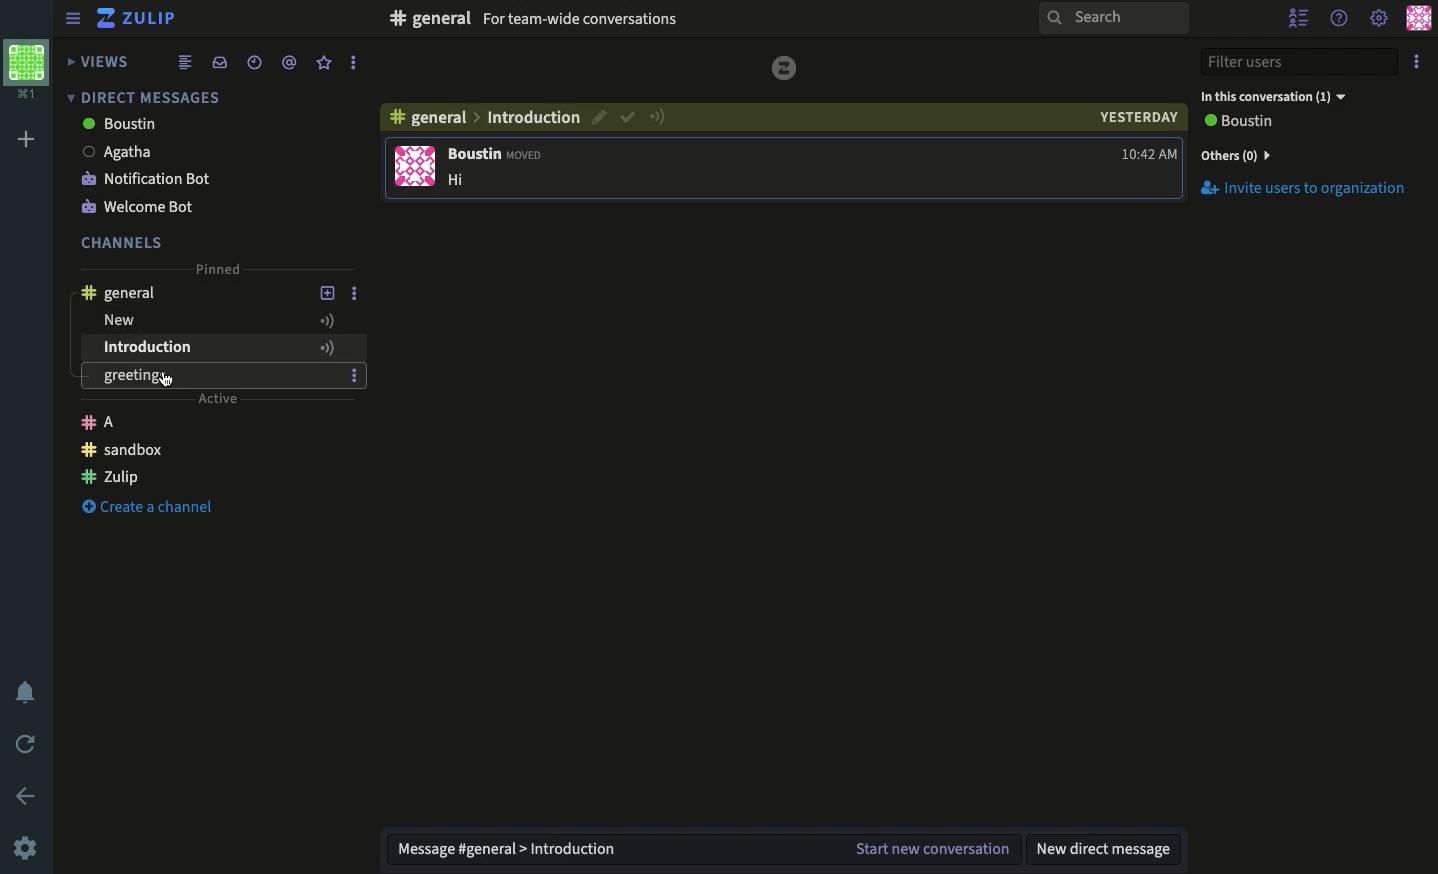 The height and width of the screenshot is (874, 1438). I want to click on Inbox, so click(219, 62).